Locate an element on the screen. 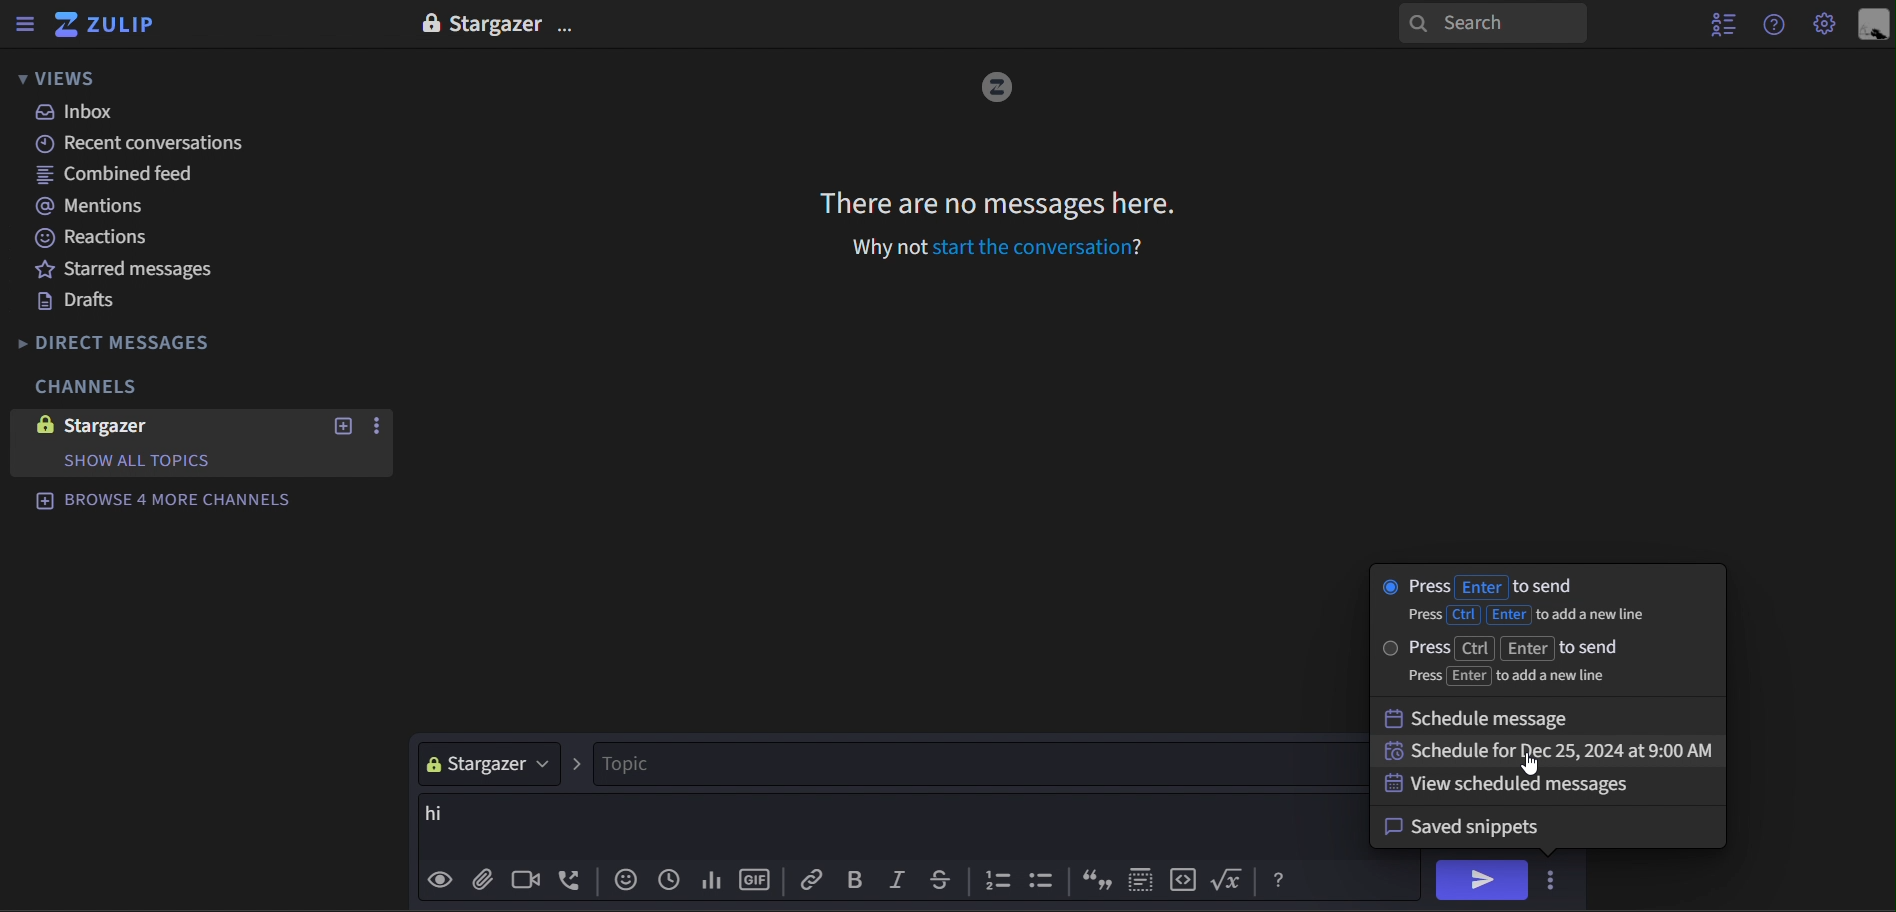  > is located at coordinates (580, 763).